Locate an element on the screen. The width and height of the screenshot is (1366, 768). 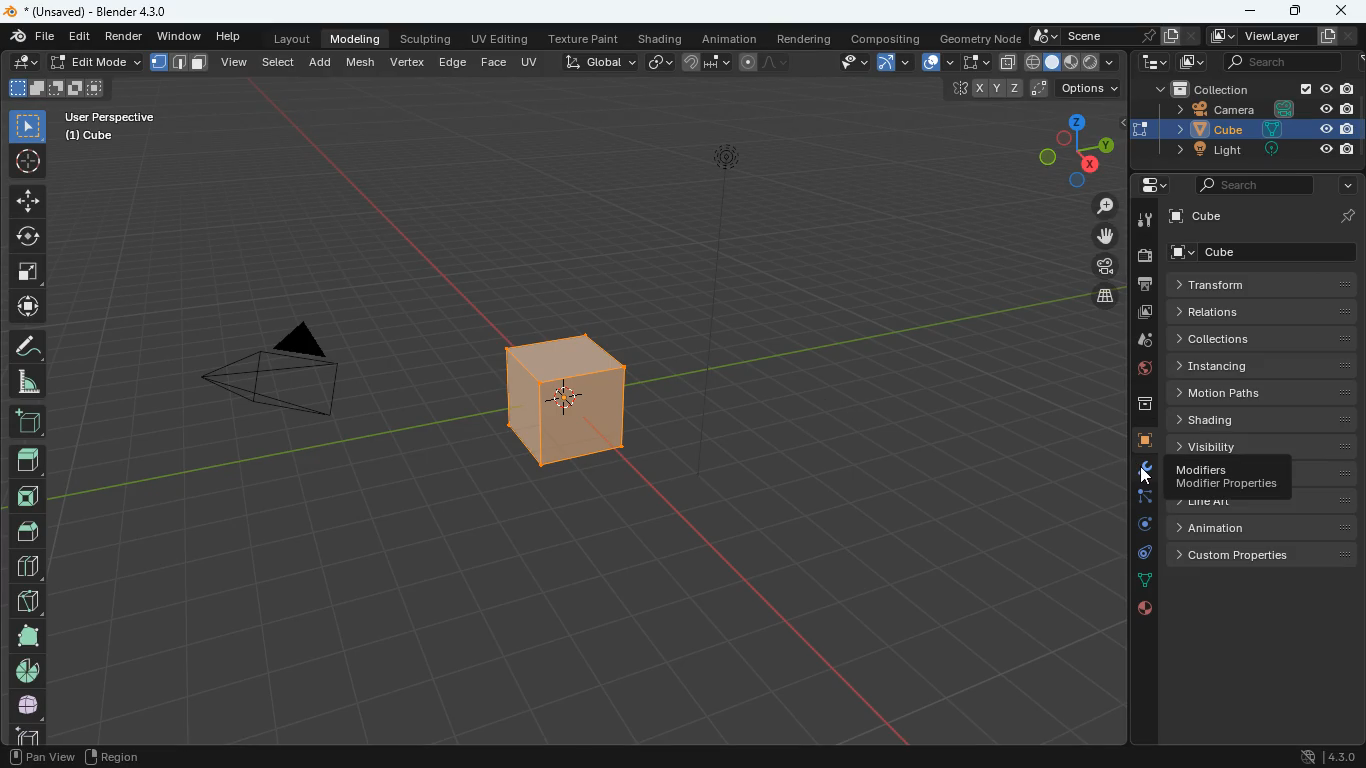
render is located at coordinates (125, 35).